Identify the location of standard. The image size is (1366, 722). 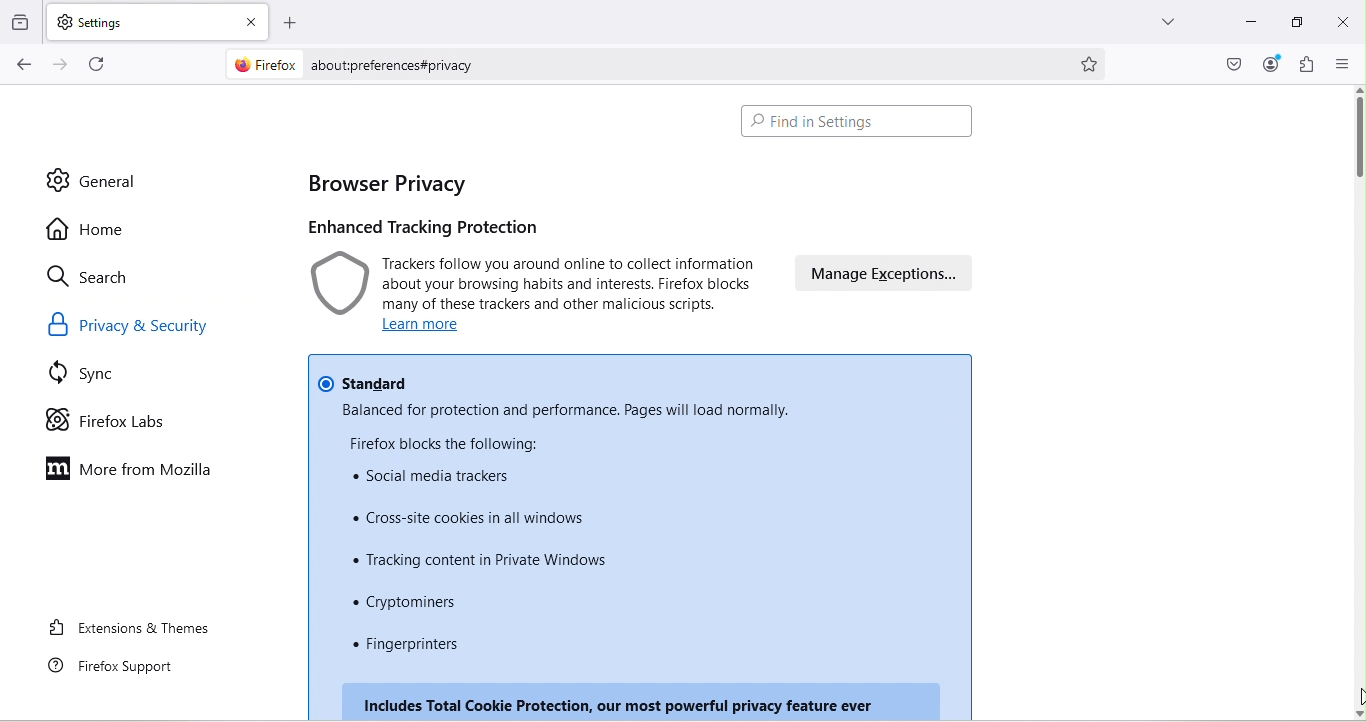
(369, 378).